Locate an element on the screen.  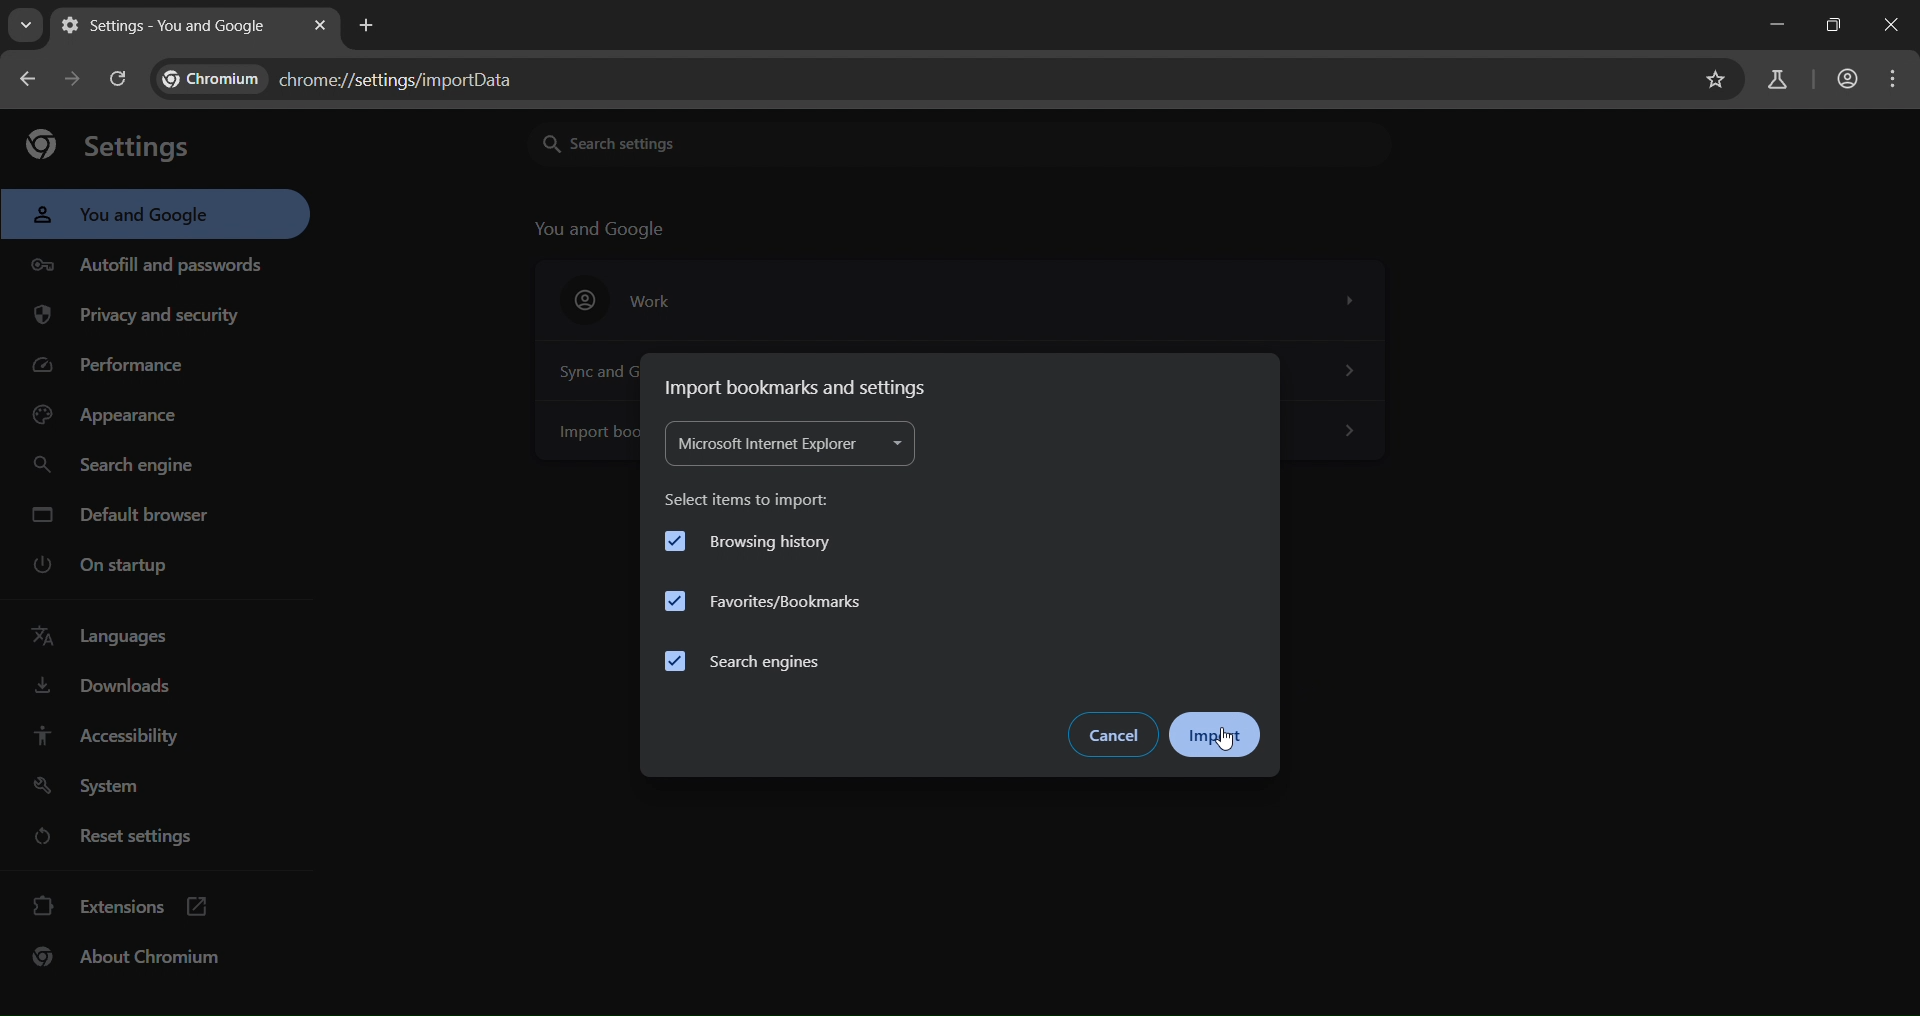
current tab is located at coordinates (169, 25).